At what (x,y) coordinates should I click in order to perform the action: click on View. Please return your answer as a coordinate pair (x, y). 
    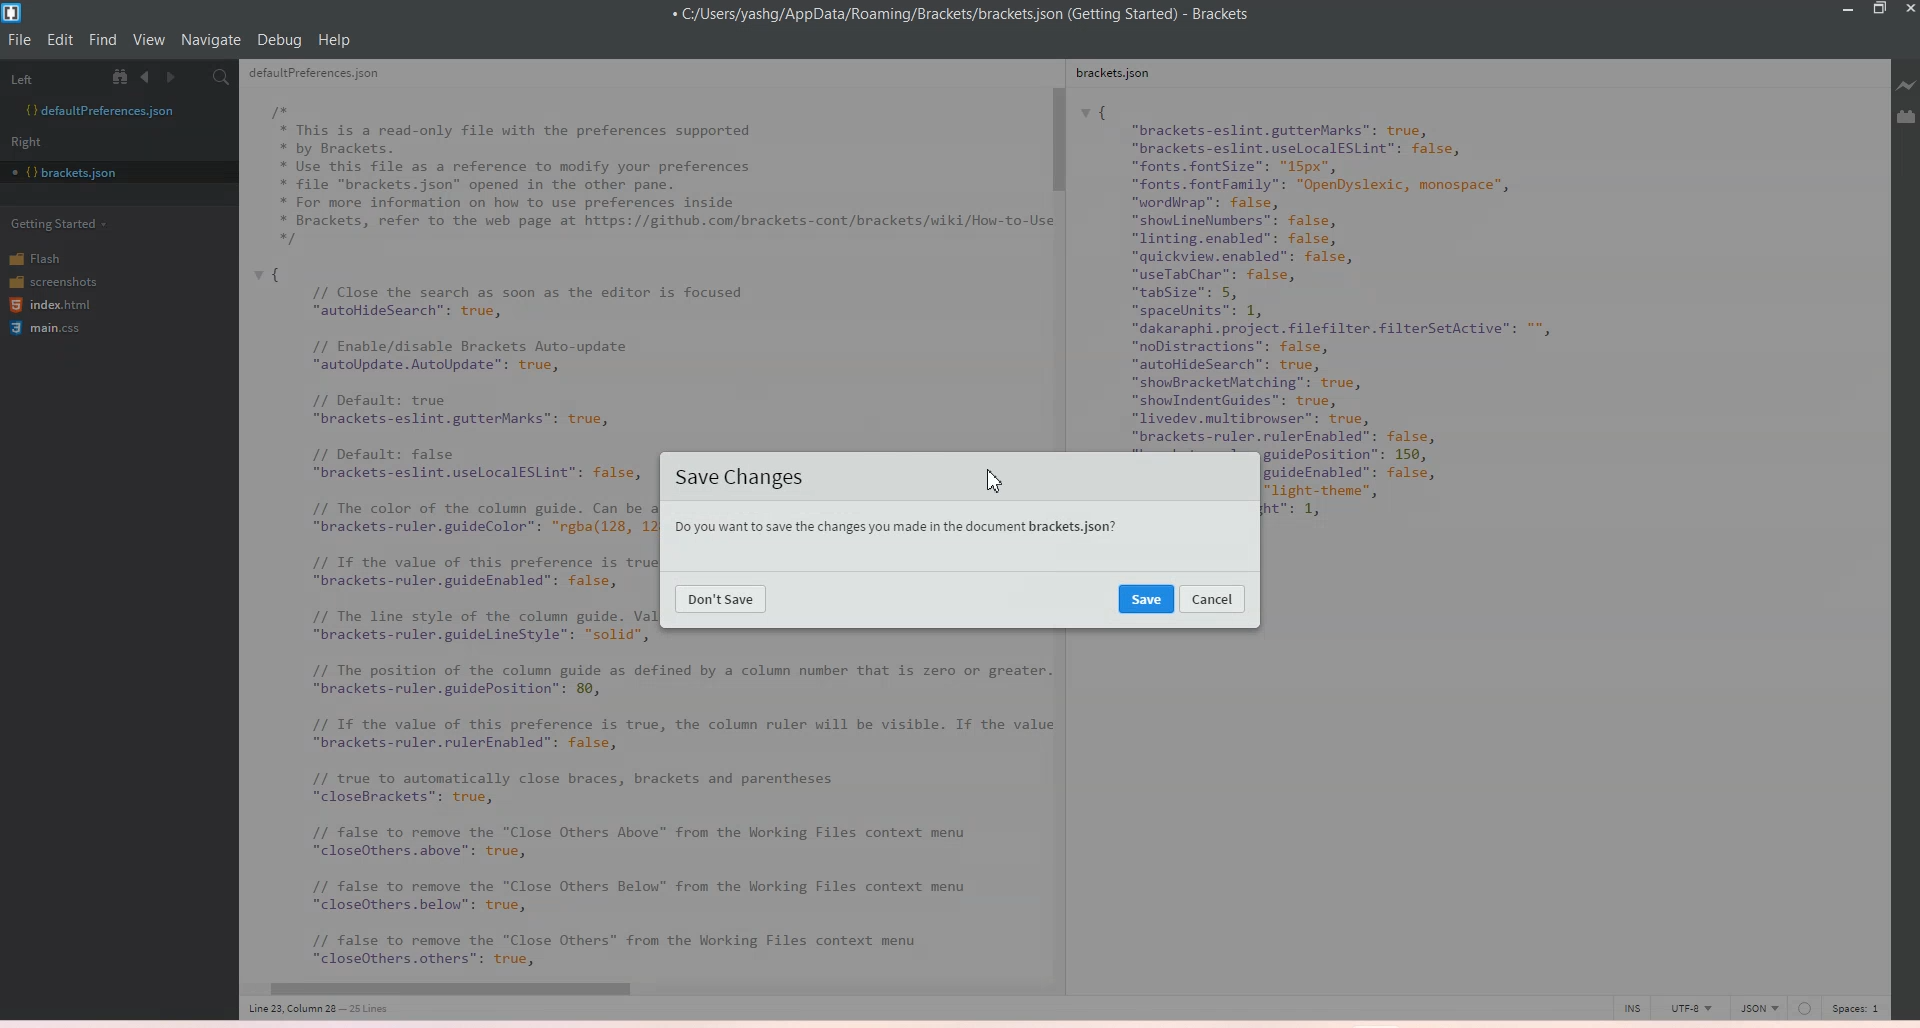
    Looking at the image, I should click on (149, 40).